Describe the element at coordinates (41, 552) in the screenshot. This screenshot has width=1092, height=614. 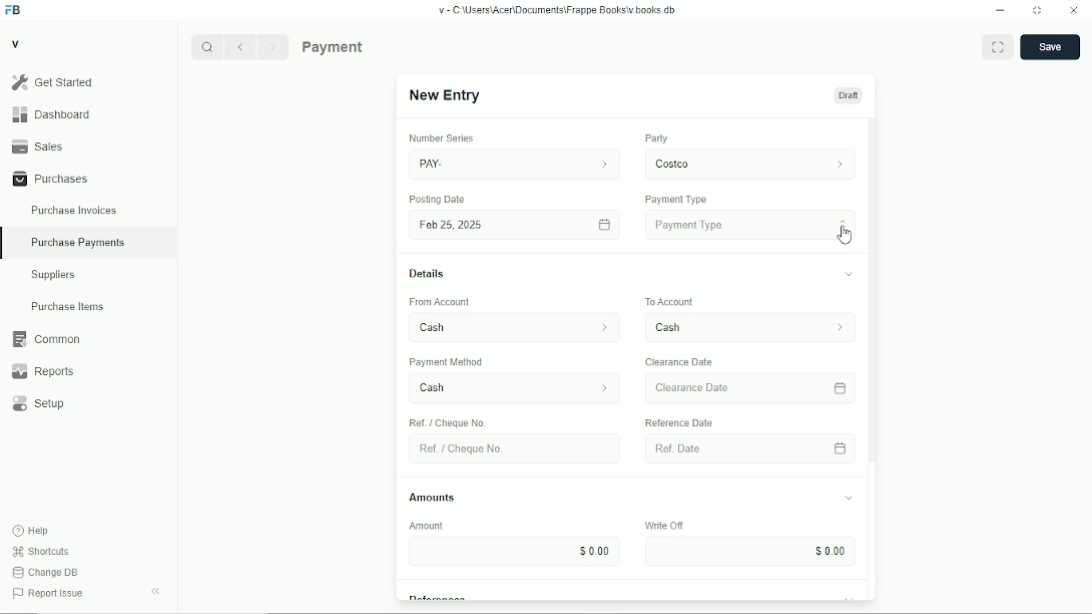
I see `Shortcuts` at that location.